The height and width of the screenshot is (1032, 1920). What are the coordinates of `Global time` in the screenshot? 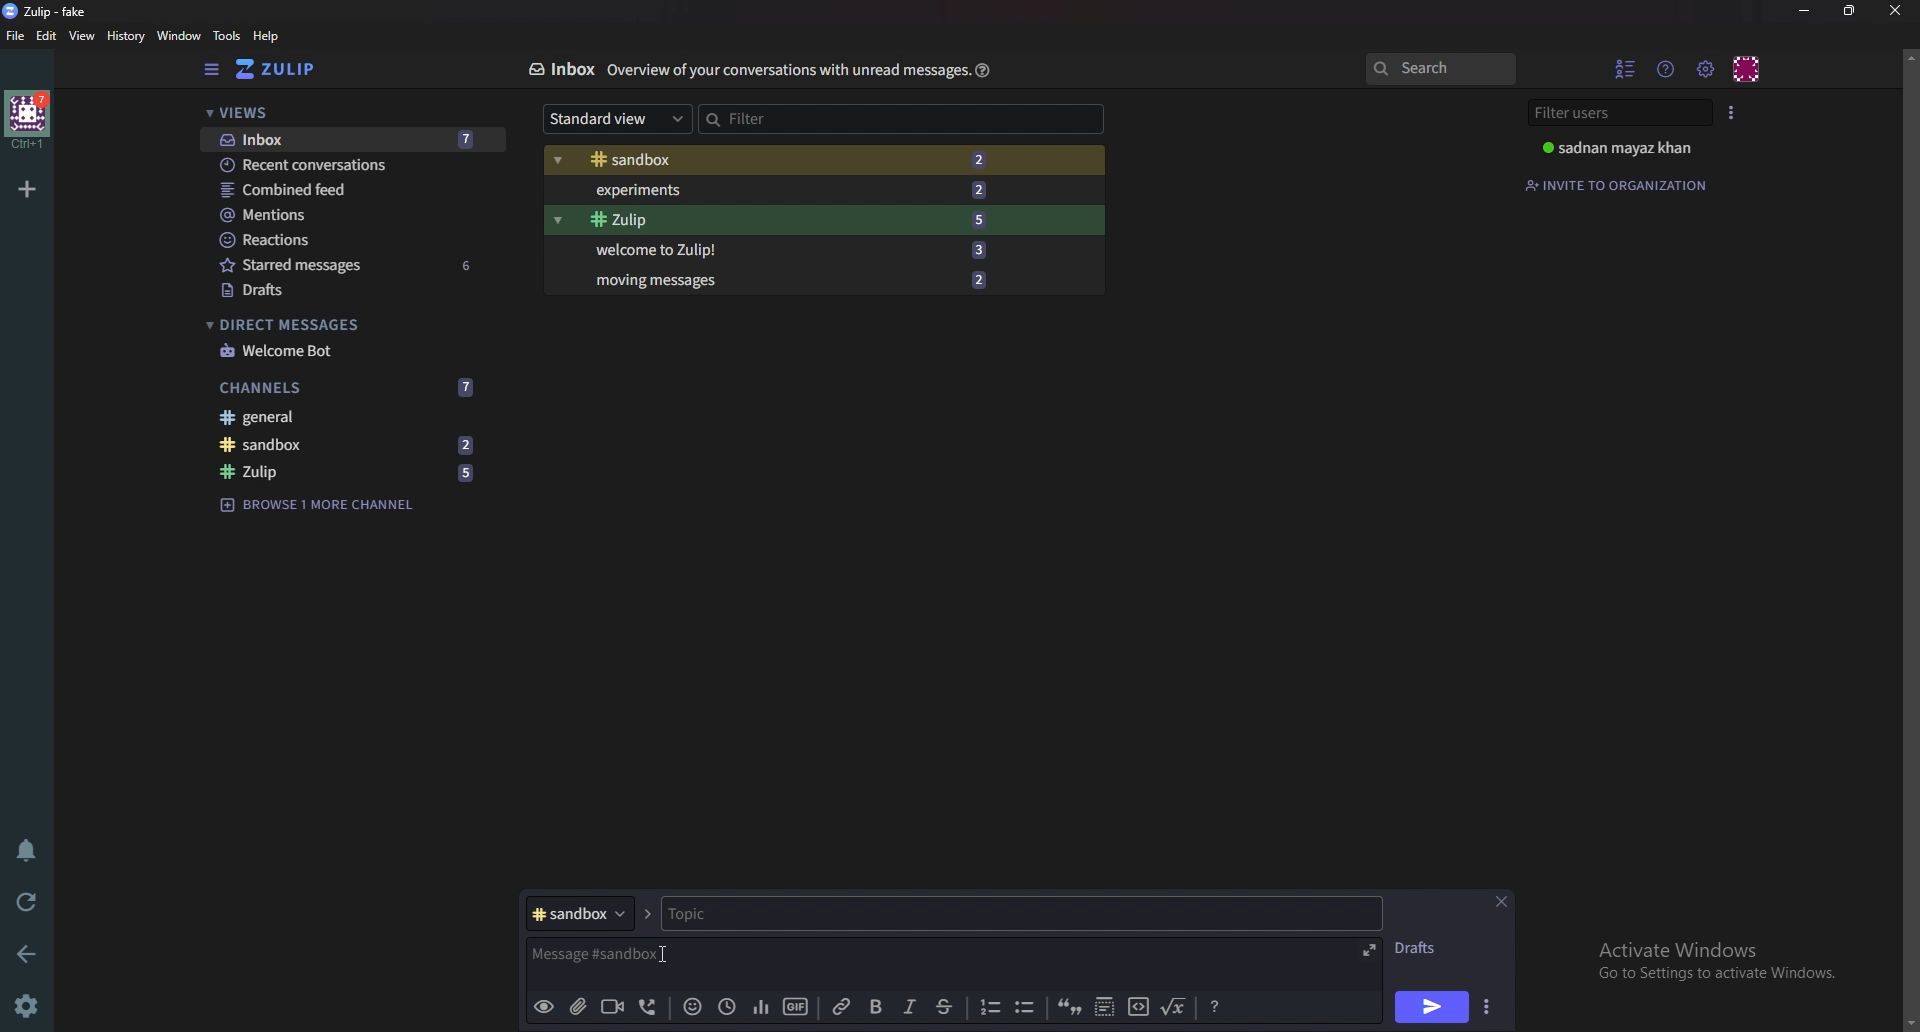 It's located at (725, 1005).